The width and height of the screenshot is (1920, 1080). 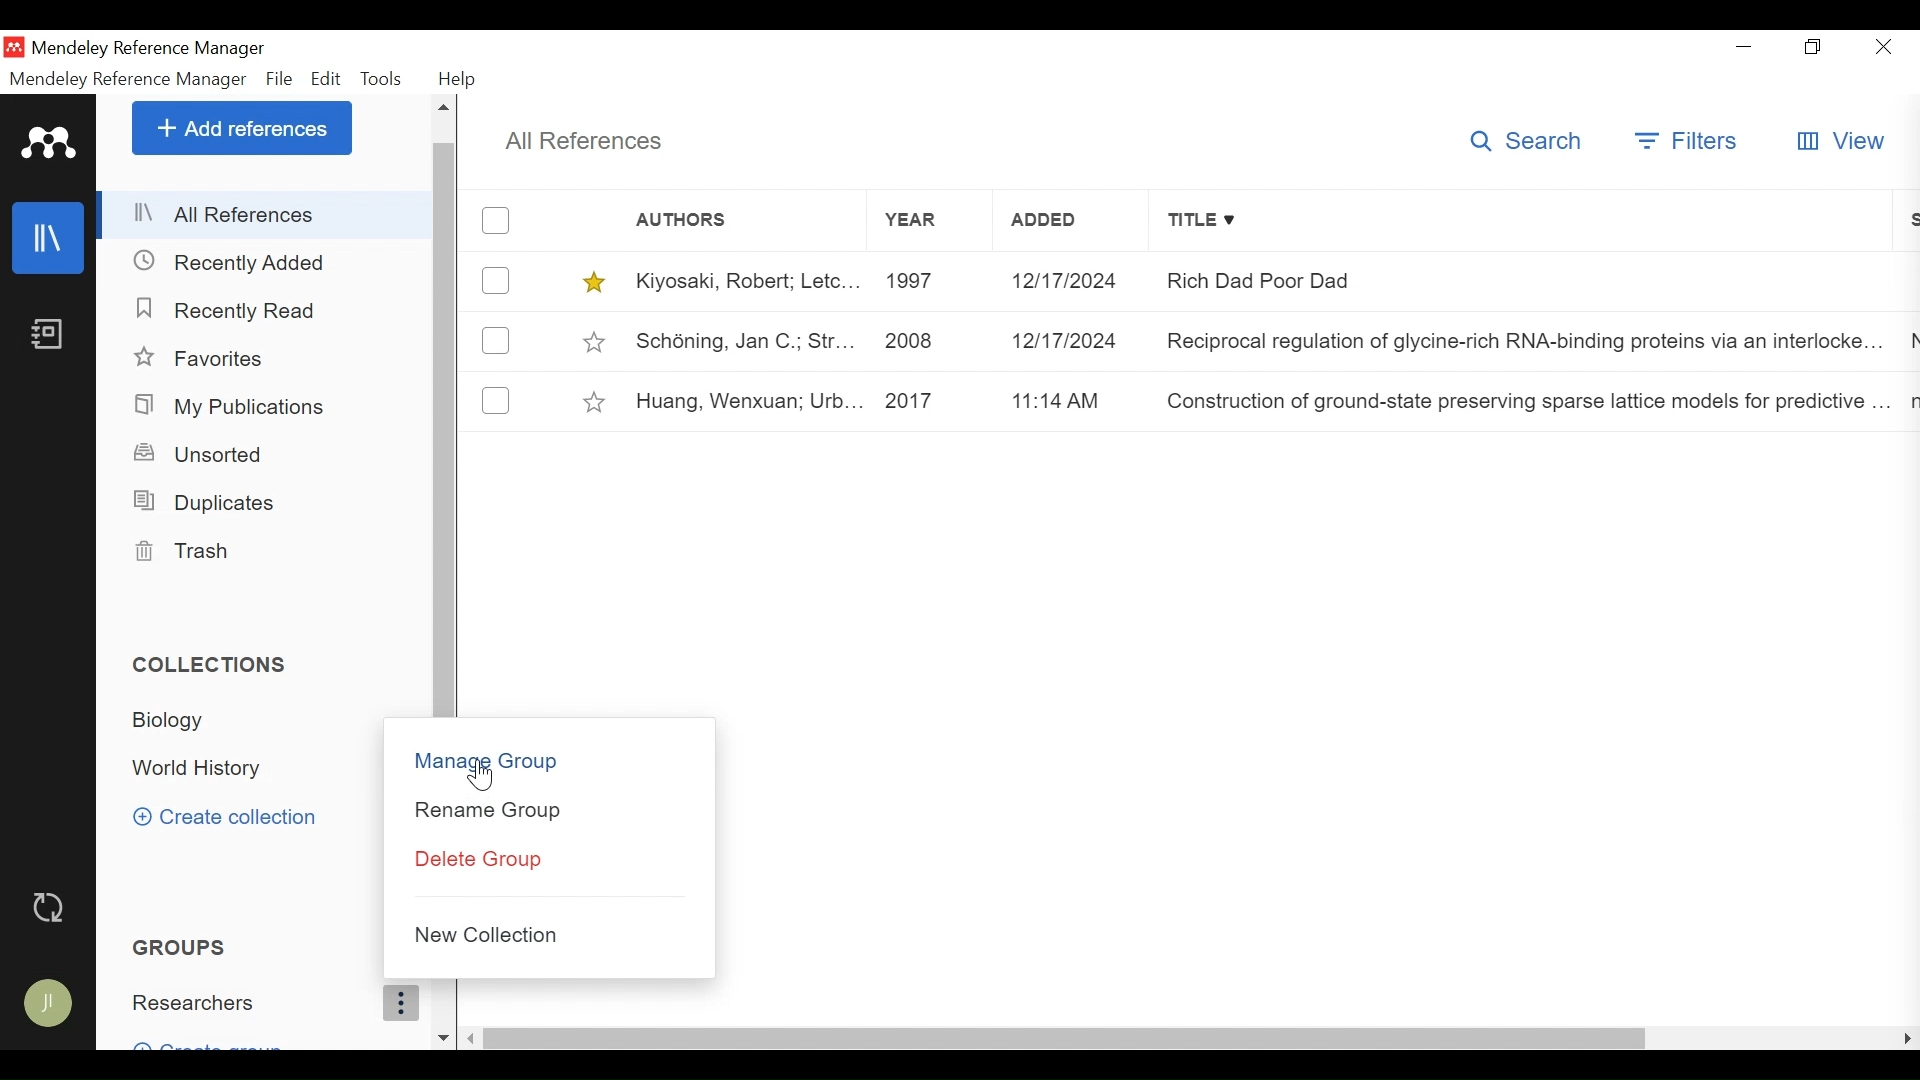 What do you see at coordinates (494, 342) in the screenshot?
I see `(un)select` at bounding box center [494, 342].